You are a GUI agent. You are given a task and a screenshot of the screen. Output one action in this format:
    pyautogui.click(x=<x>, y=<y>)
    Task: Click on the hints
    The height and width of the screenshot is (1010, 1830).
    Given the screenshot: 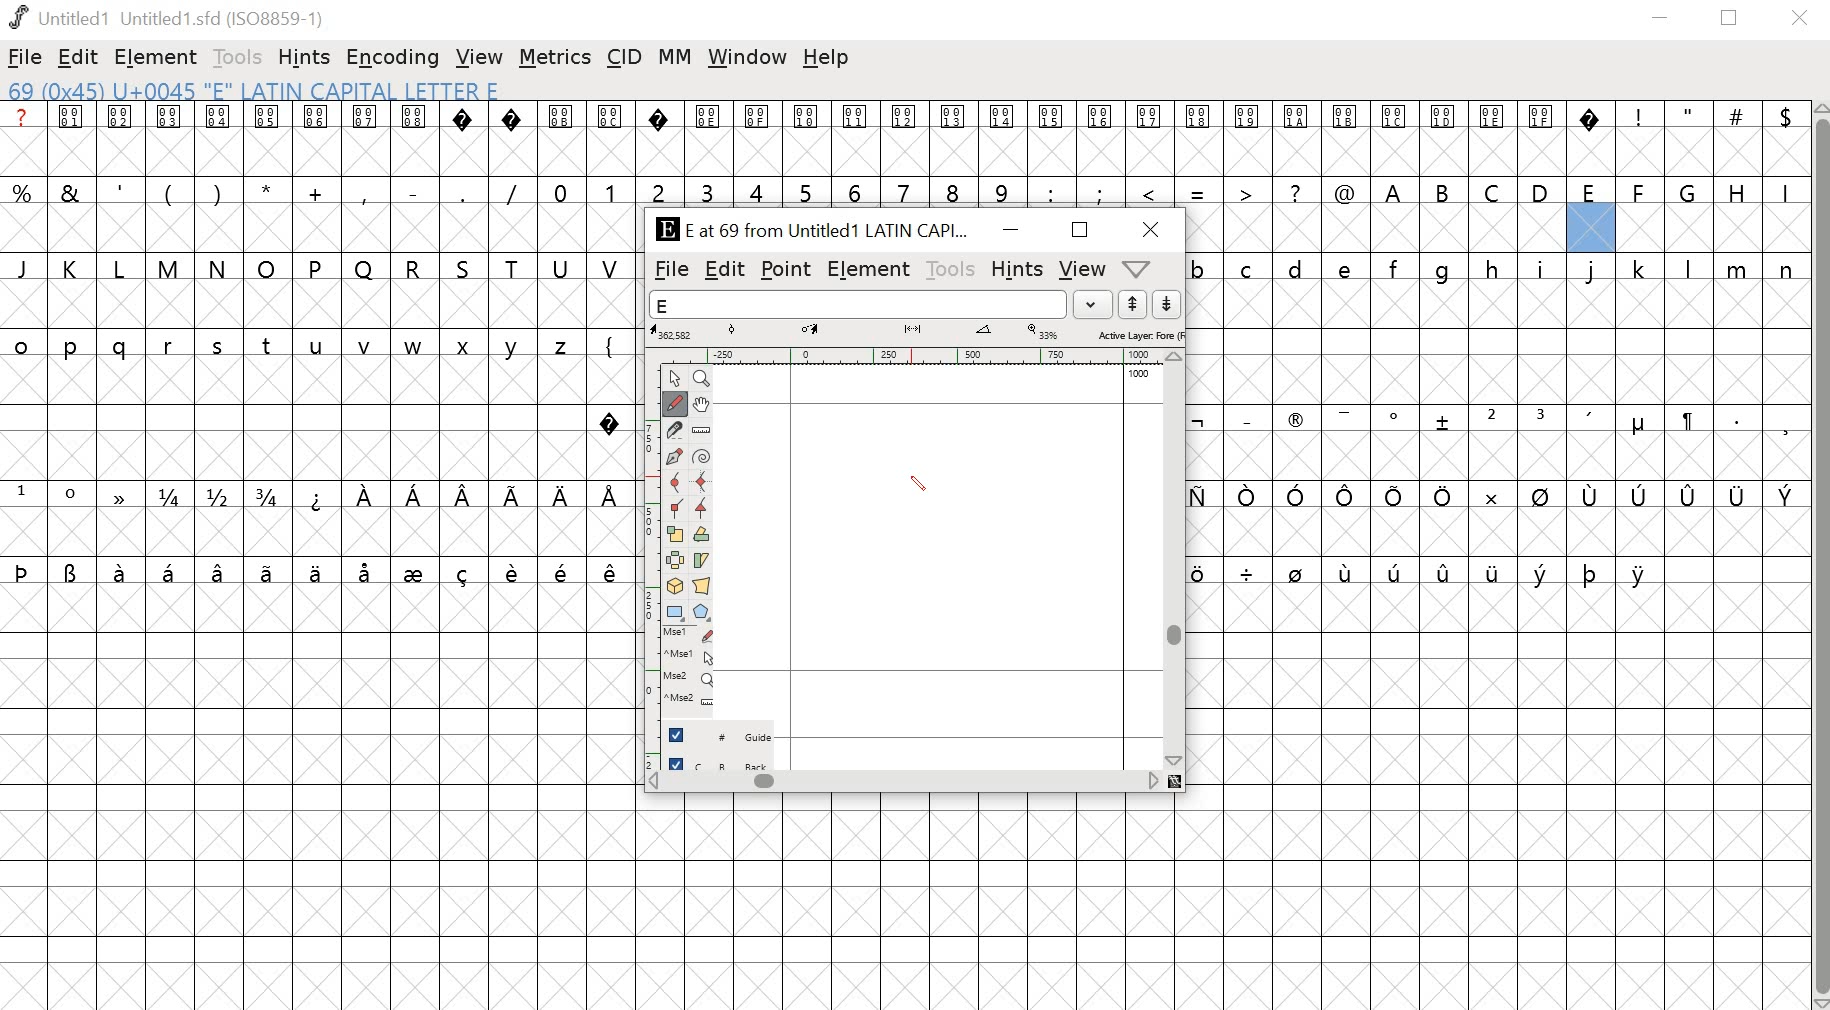 What is the action you would take?
    pyautogui.click(x=1017, y=269)
    